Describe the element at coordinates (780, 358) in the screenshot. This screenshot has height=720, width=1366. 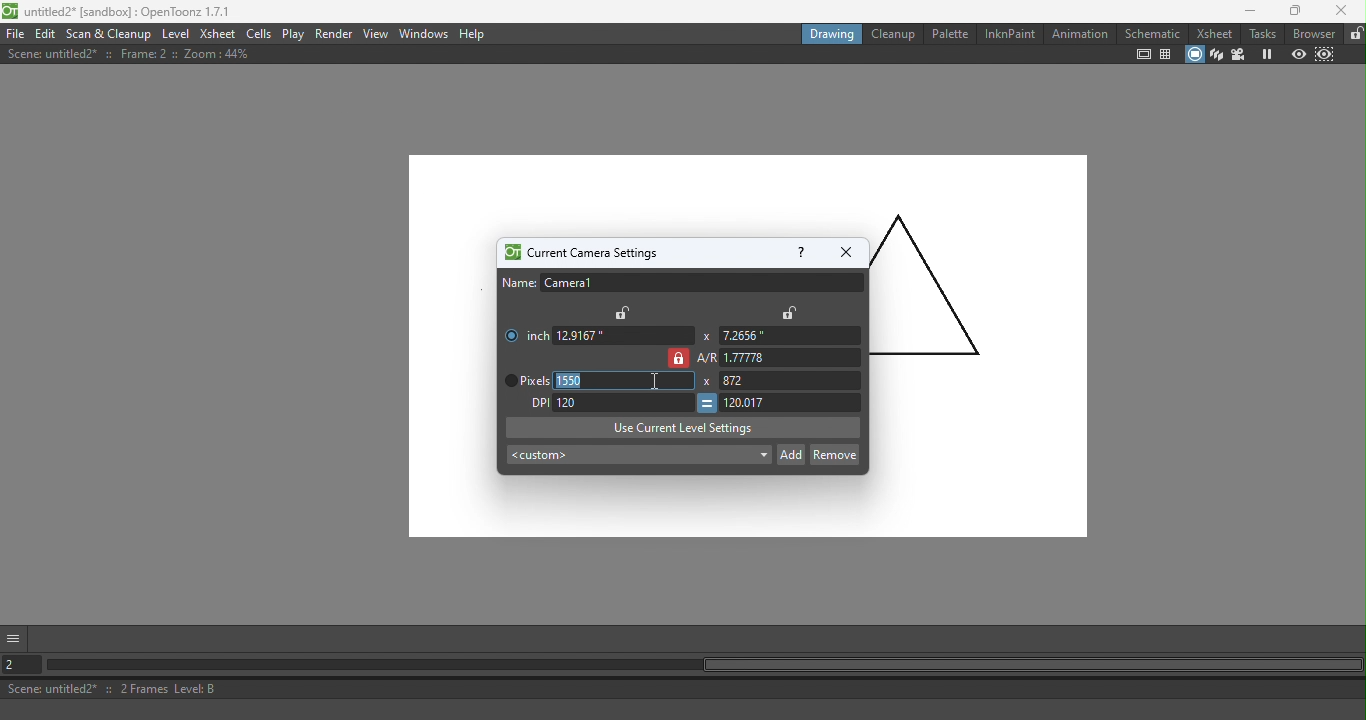
I see `Aspect ratio` at that location.